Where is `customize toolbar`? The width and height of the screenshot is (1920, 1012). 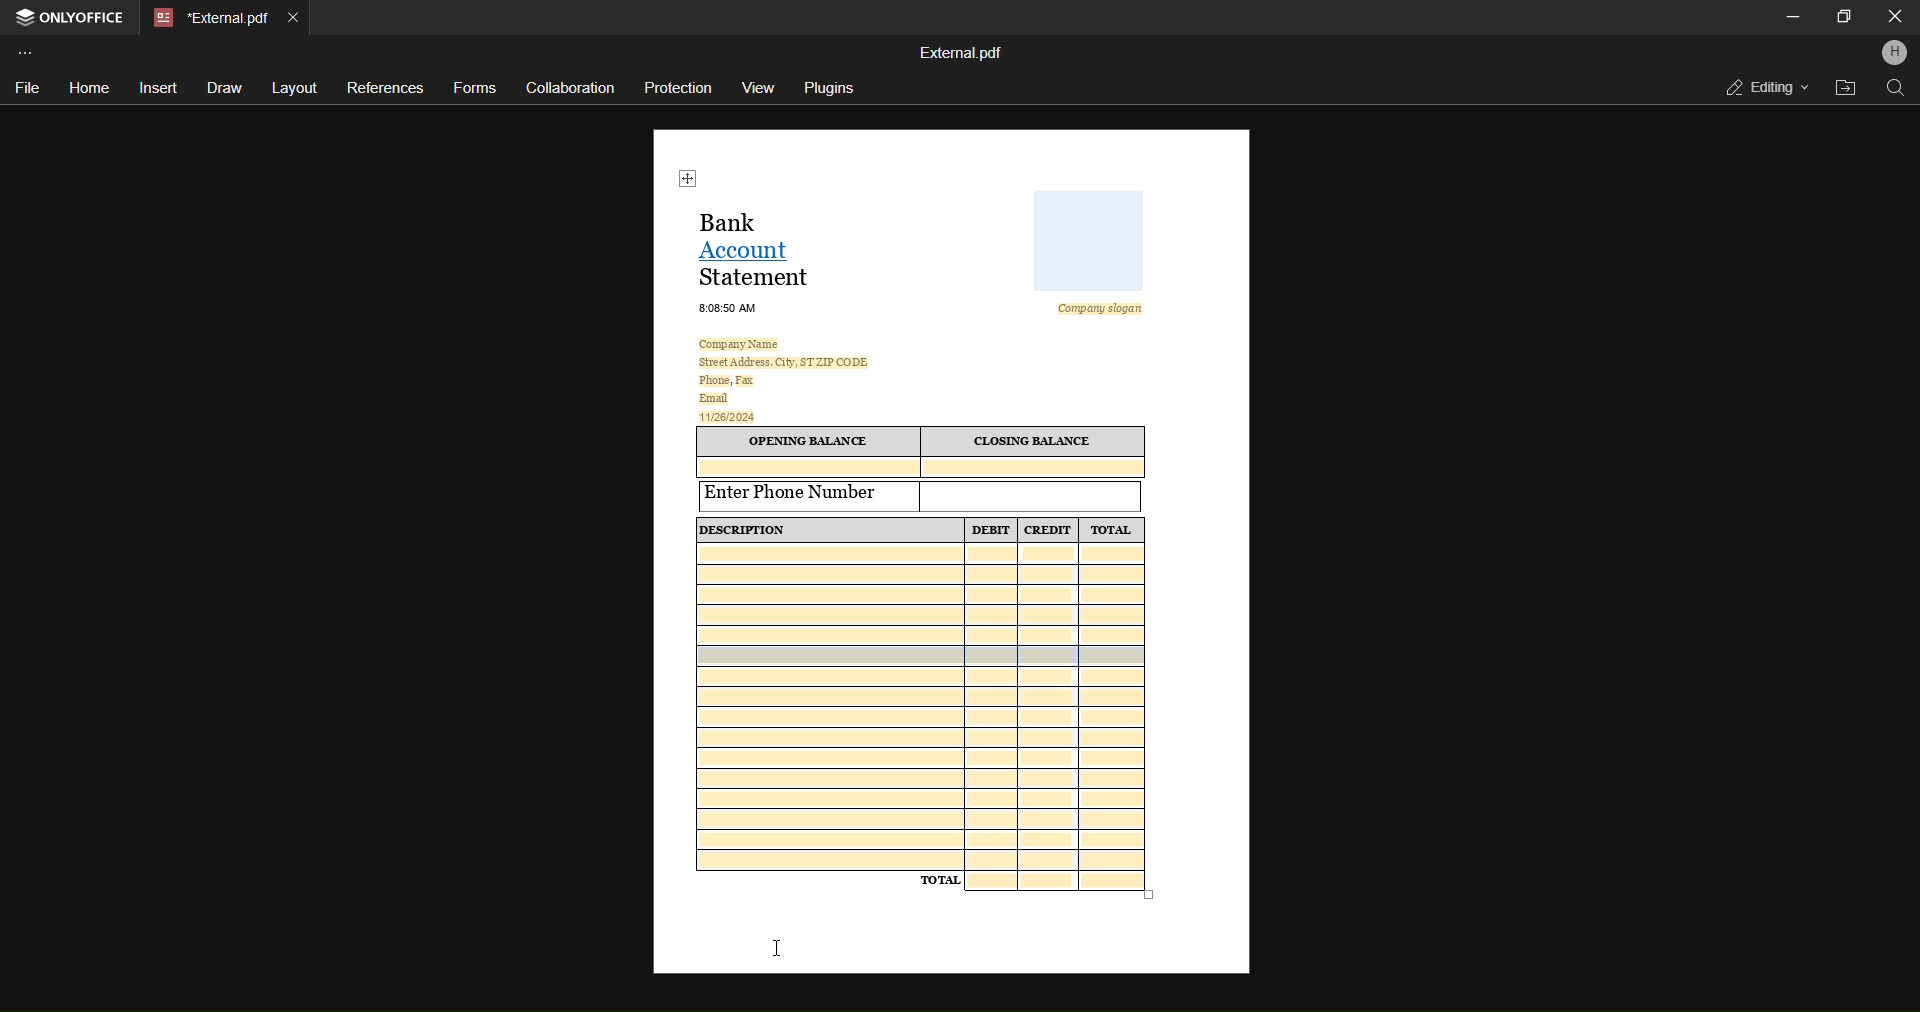 customize toolbar is located at coordinates (31, 51).